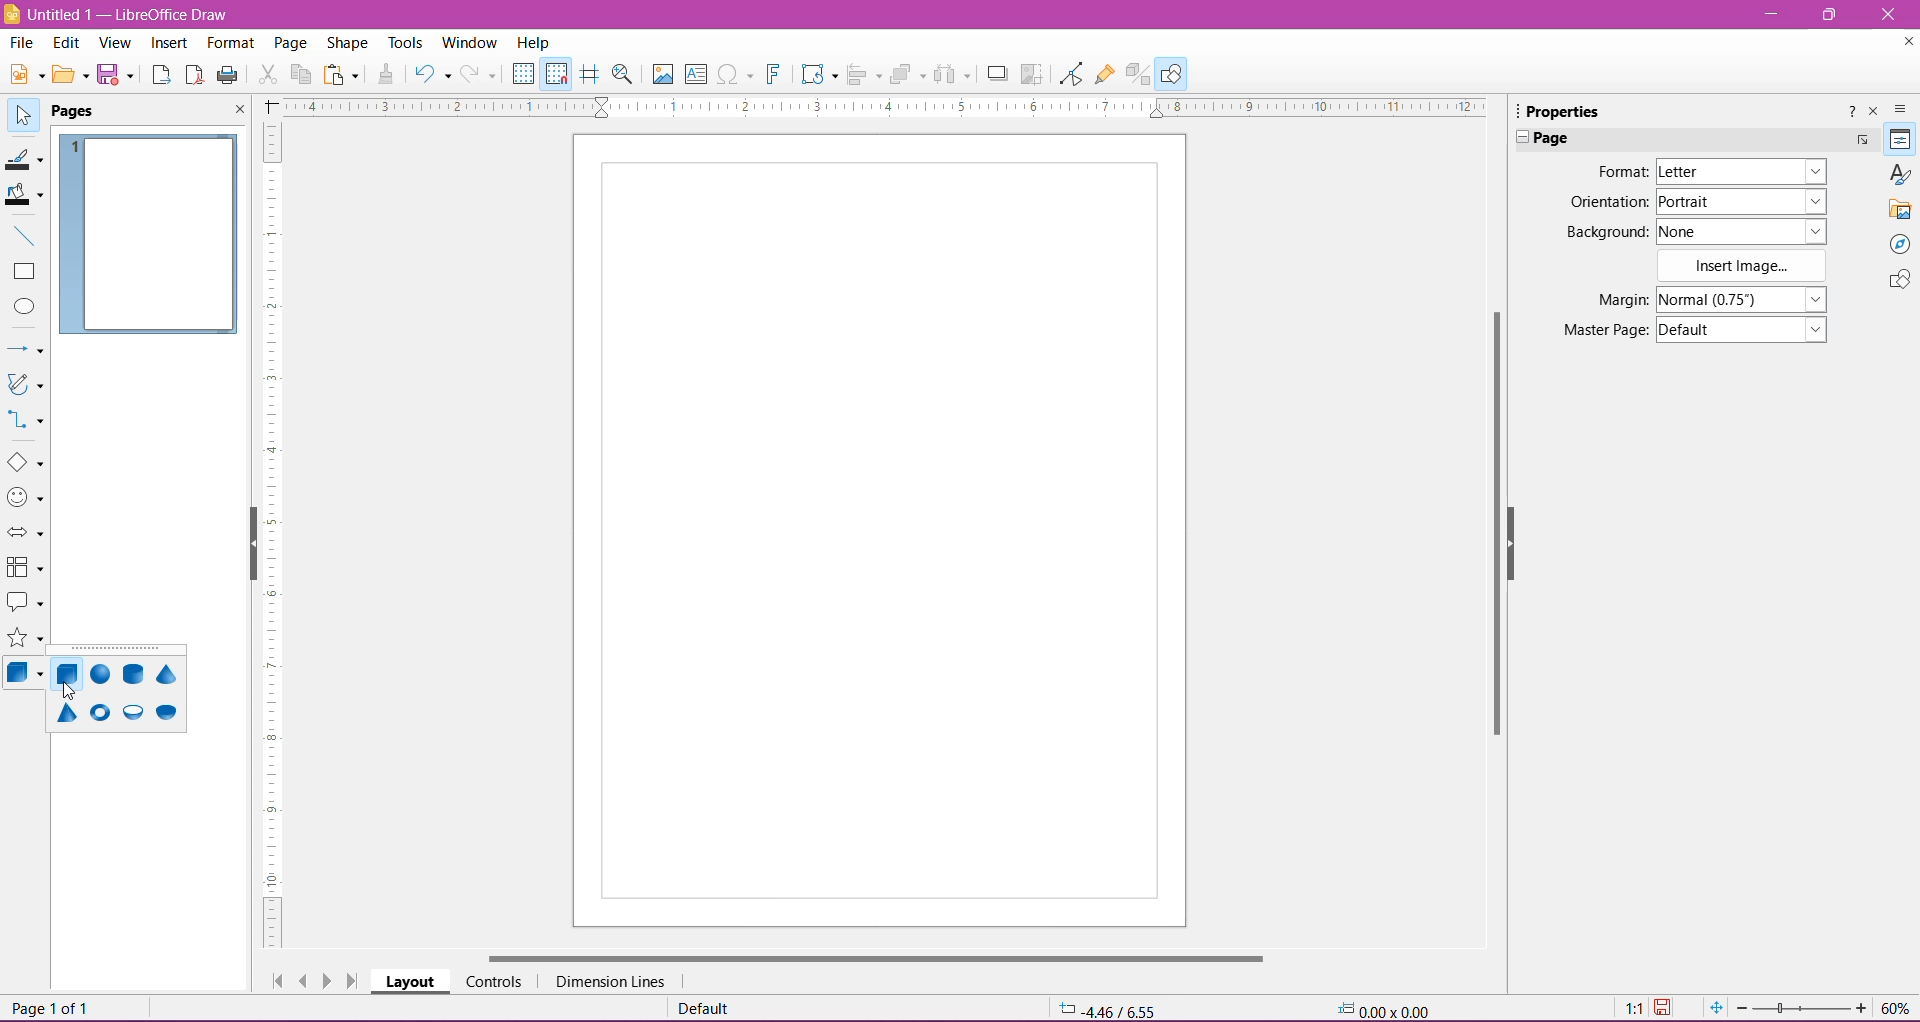 The height and width of the screenshot is (1022, 1920). I want to click on Document Title - Application Name, so click(119, 14).